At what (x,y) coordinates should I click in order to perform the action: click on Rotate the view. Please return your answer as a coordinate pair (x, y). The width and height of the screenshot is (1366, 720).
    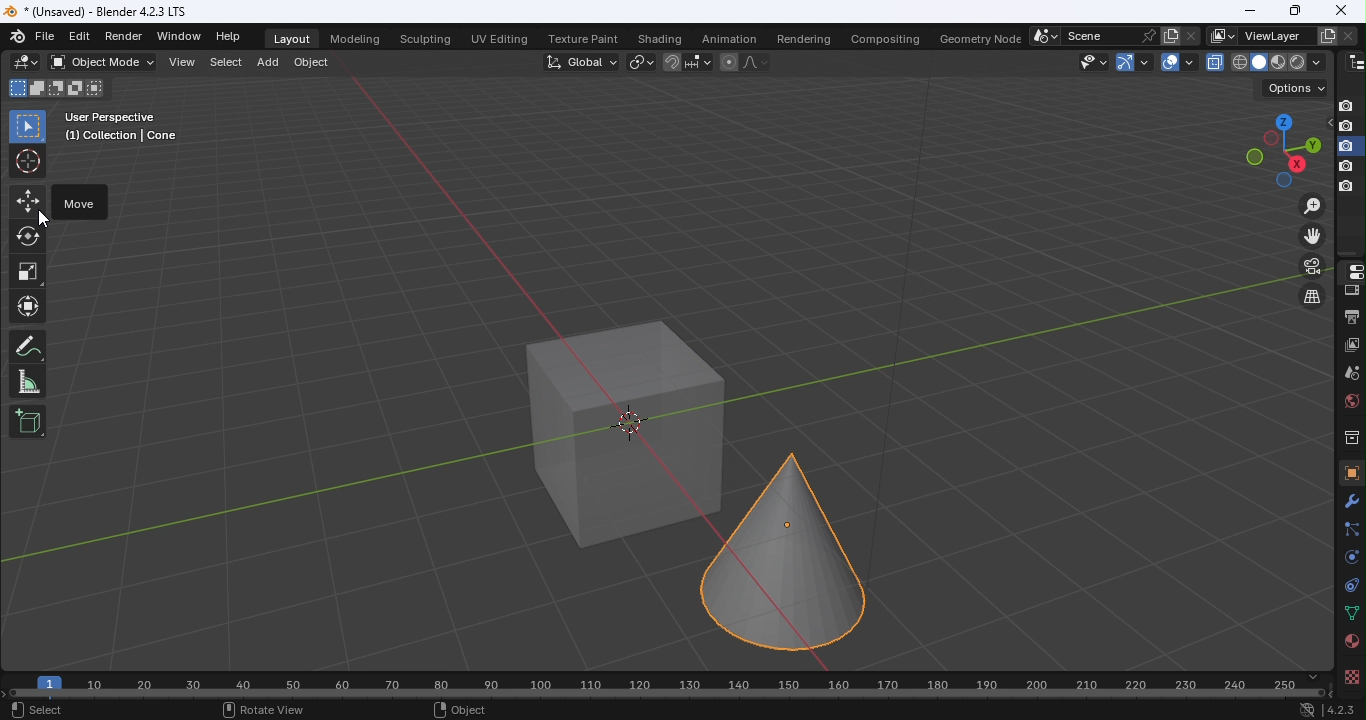
    Looking at the image, I should click on (1310, 144).